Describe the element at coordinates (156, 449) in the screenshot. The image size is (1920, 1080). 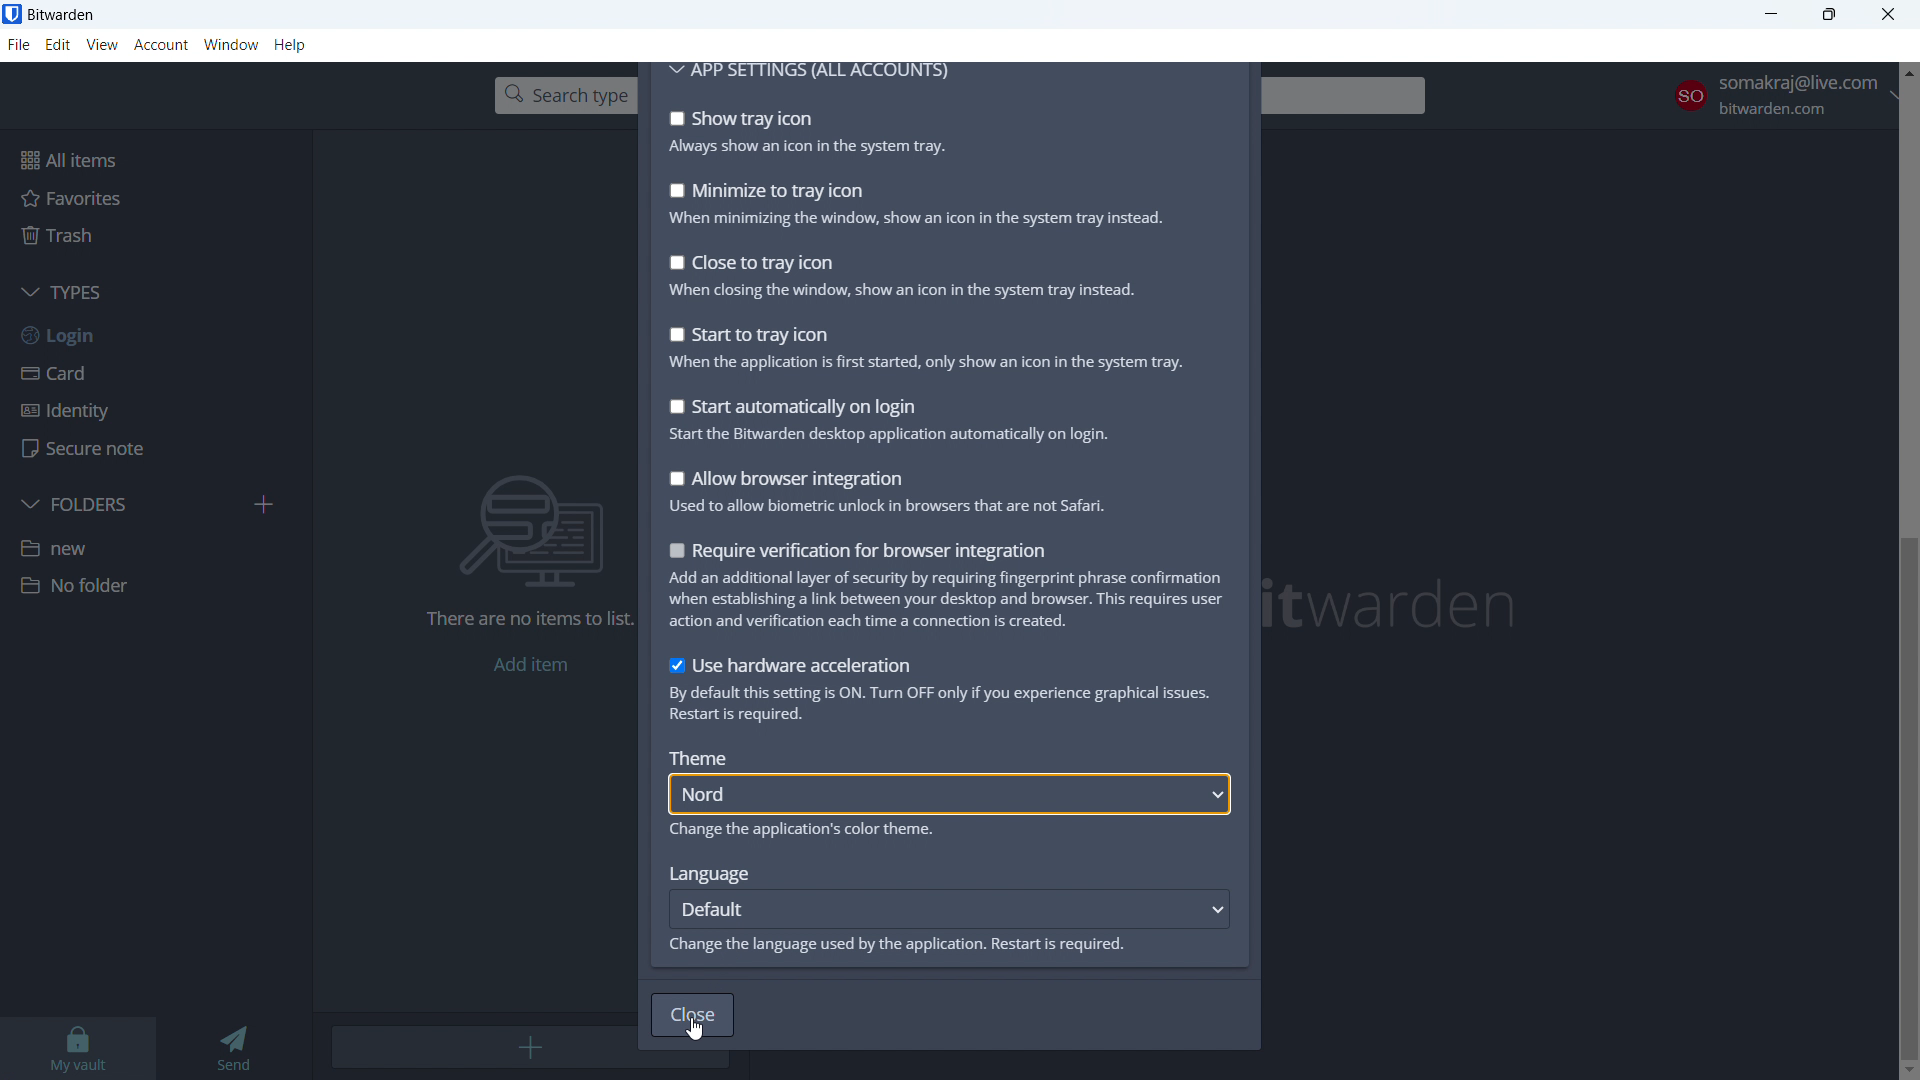
I see `secure note` at that location.